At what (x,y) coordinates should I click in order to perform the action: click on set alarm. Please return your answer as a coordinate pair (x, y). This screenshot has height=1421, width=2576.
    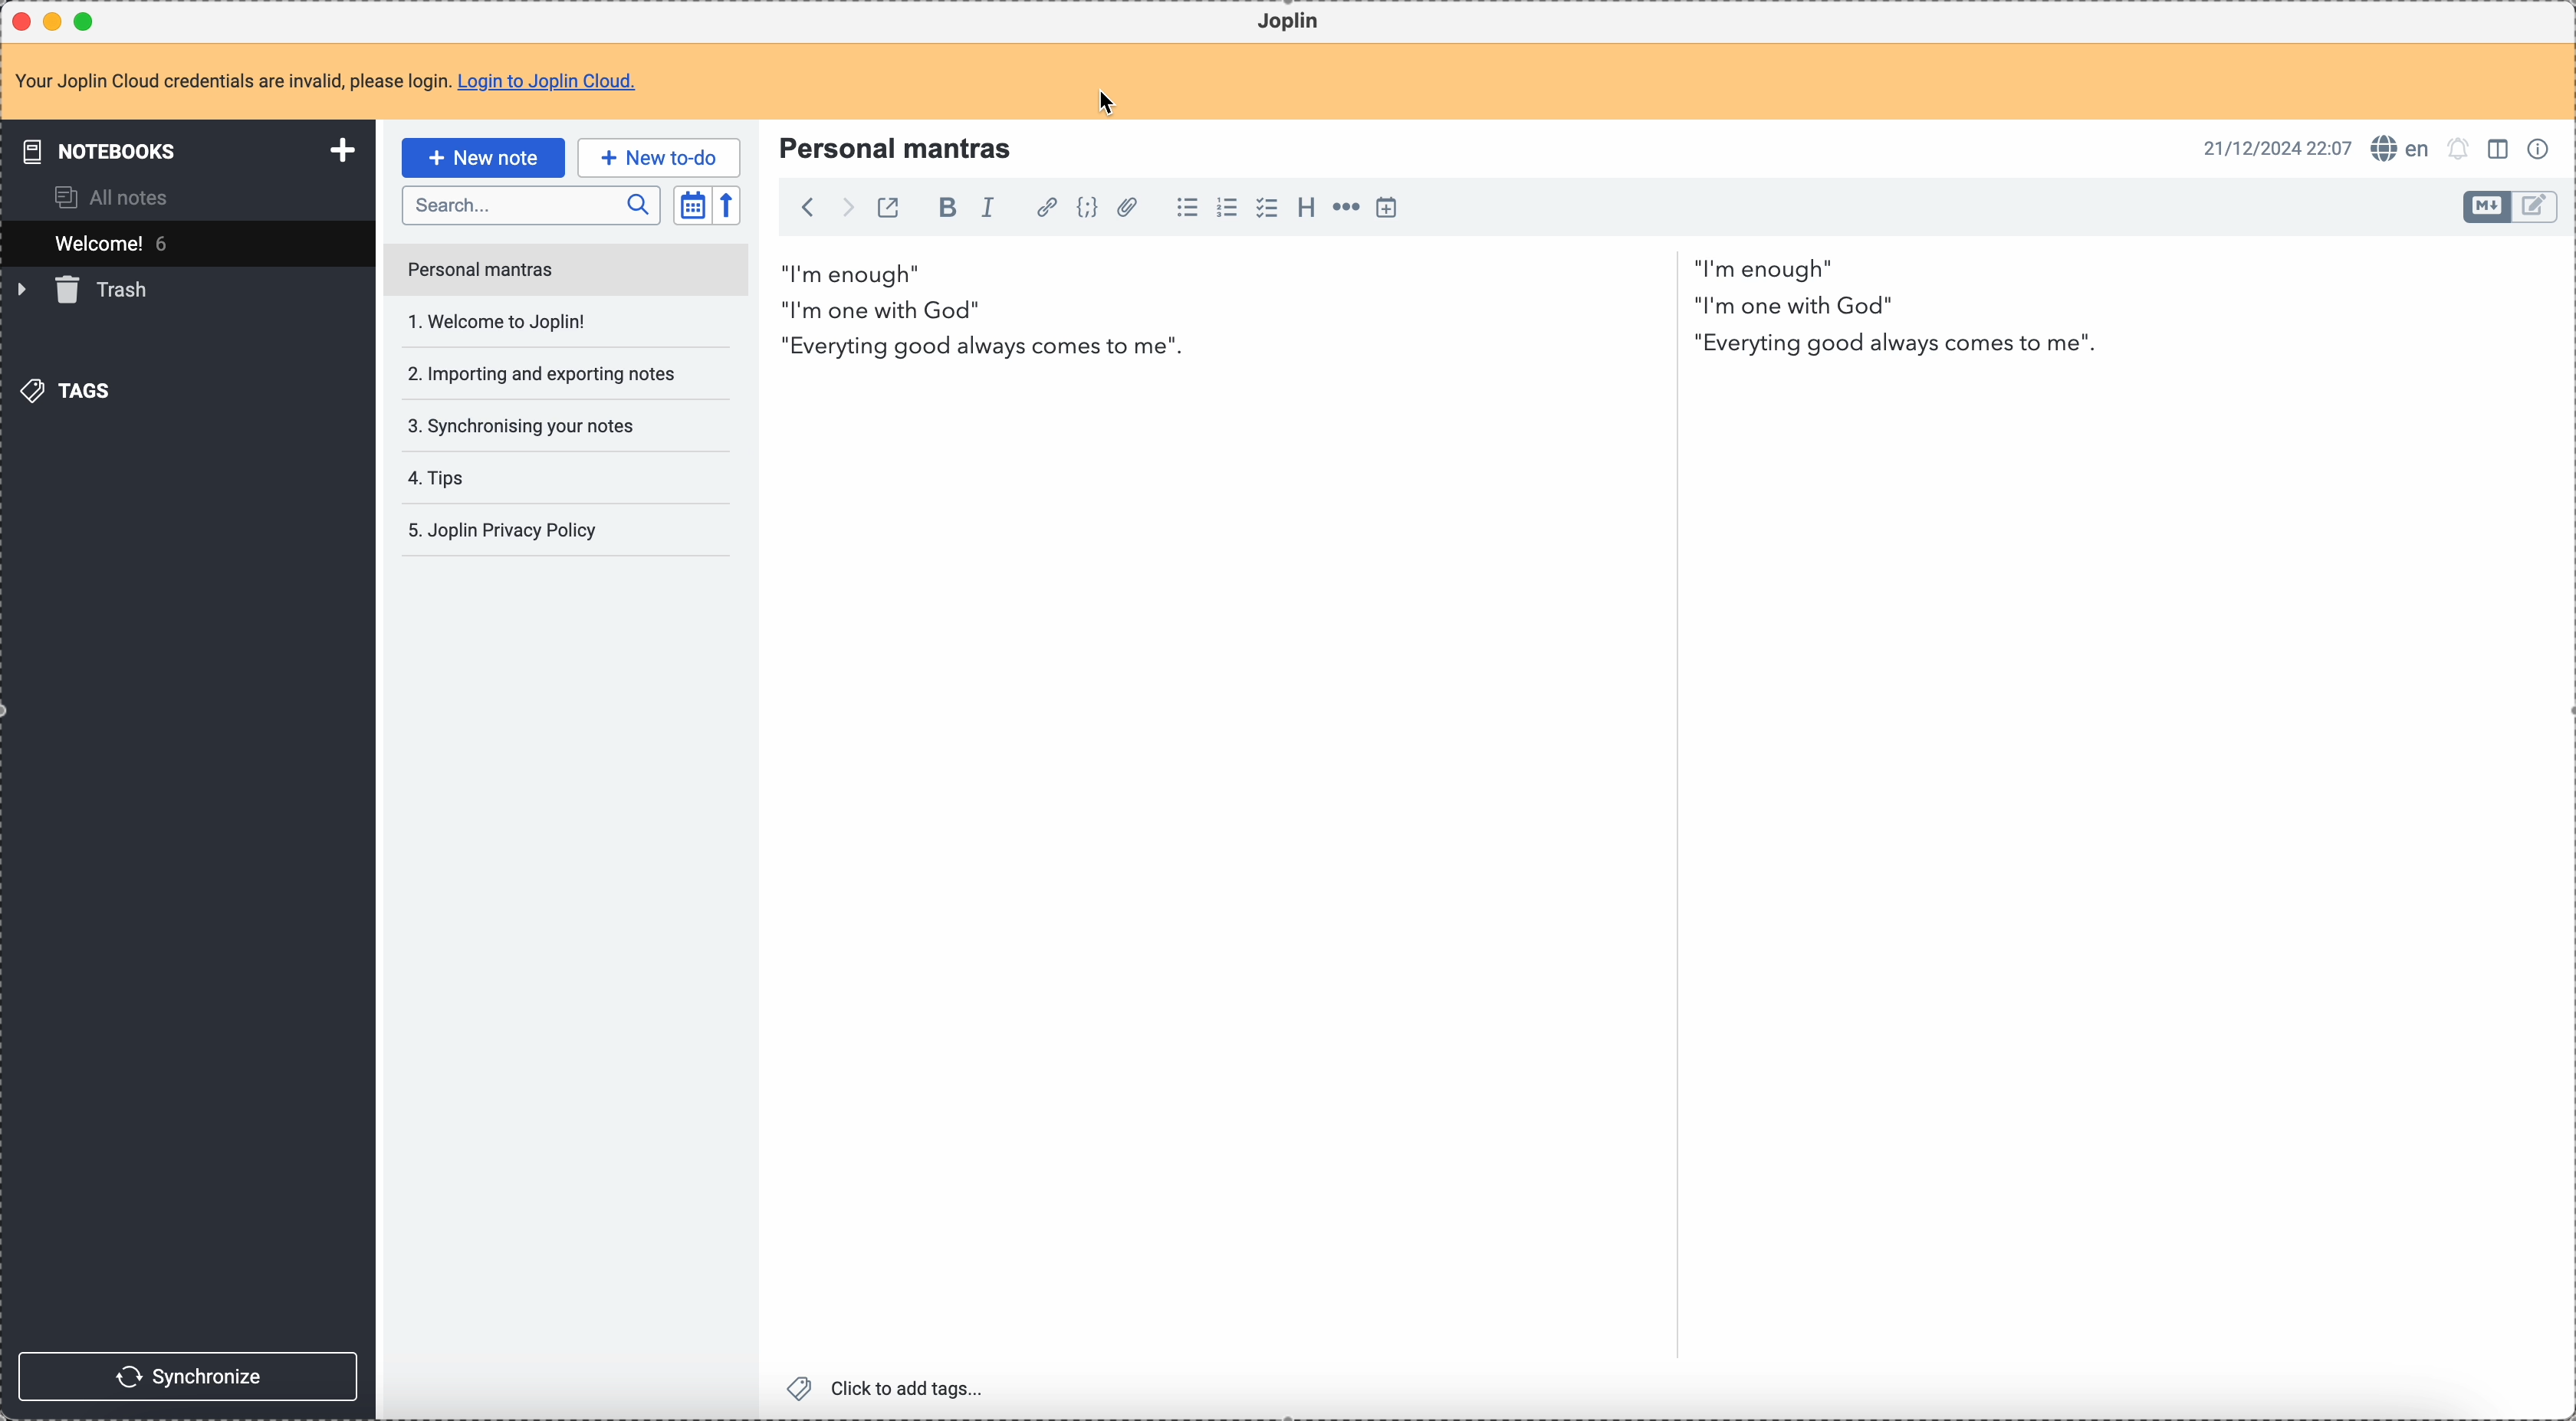
    Looking at the image, I should click on (2460, 147).